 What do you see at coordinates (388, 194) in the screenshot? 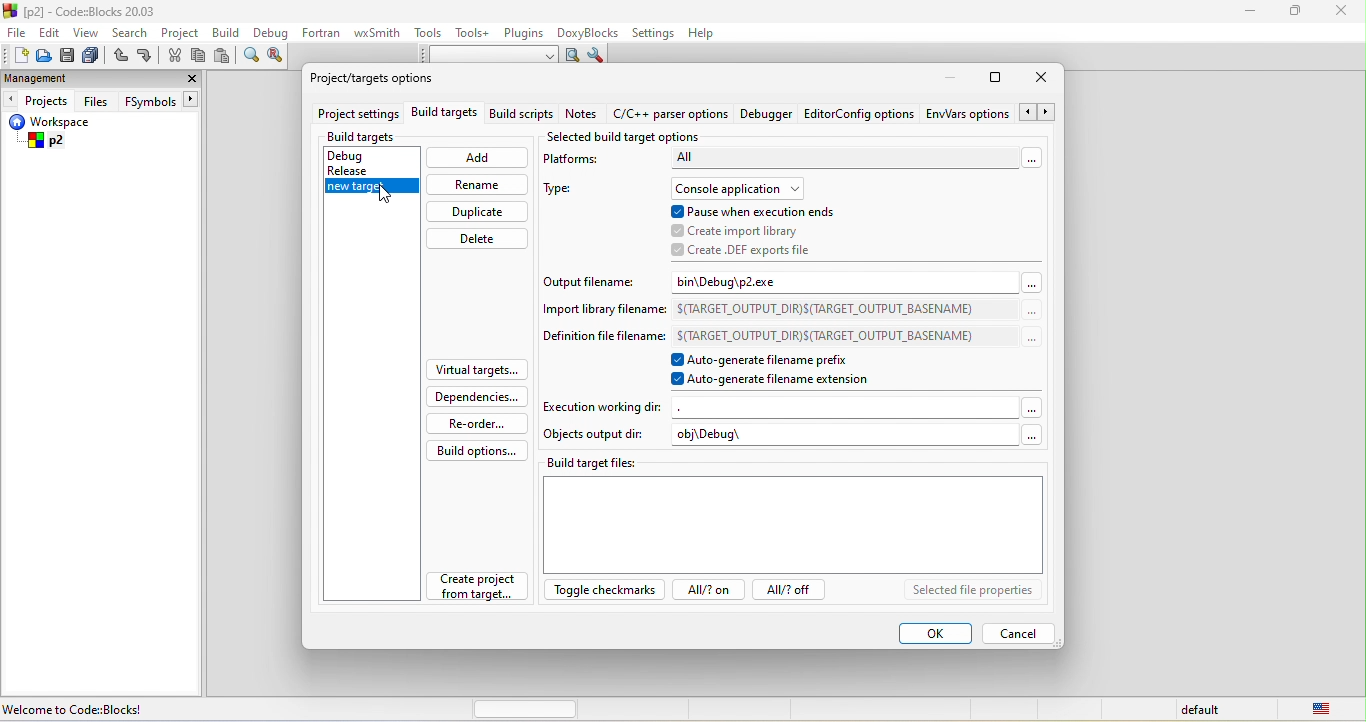
I see `cursor movement` at bounding box center [388, 194].